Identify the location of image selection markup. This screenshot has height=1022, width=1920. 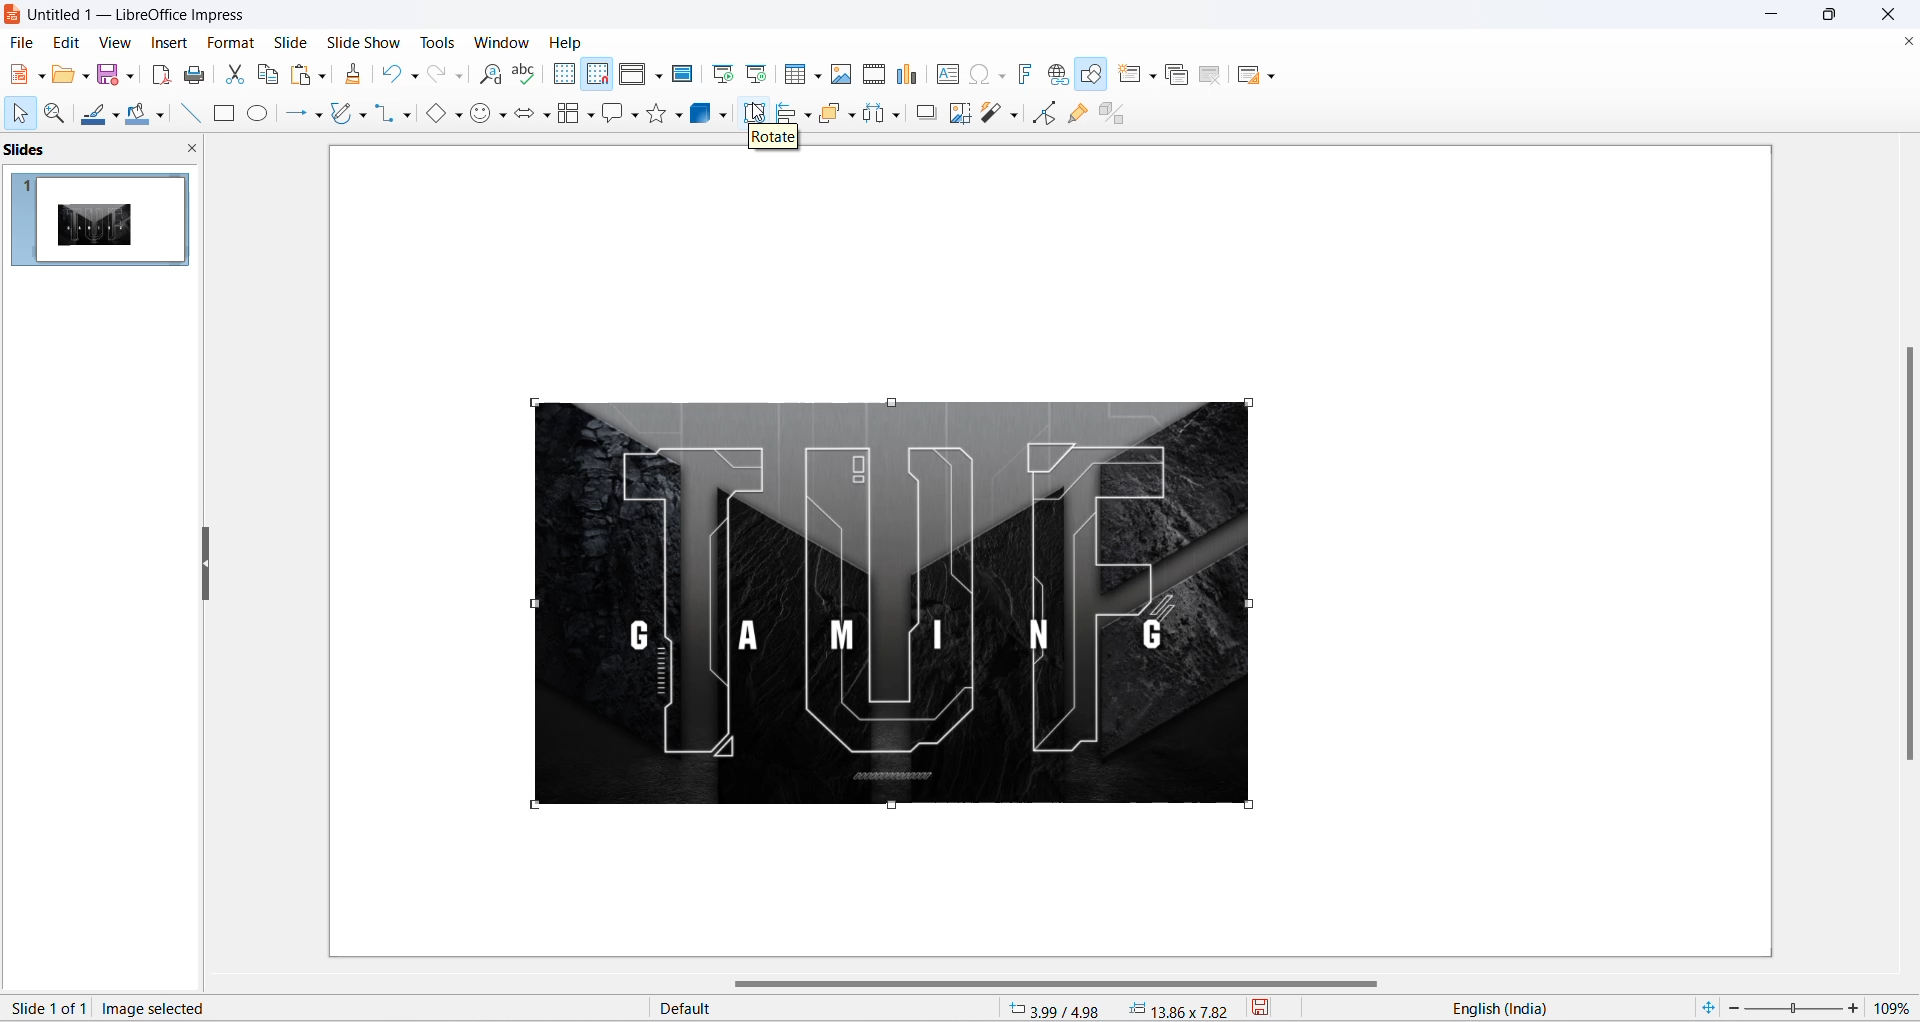
(1250, 808).